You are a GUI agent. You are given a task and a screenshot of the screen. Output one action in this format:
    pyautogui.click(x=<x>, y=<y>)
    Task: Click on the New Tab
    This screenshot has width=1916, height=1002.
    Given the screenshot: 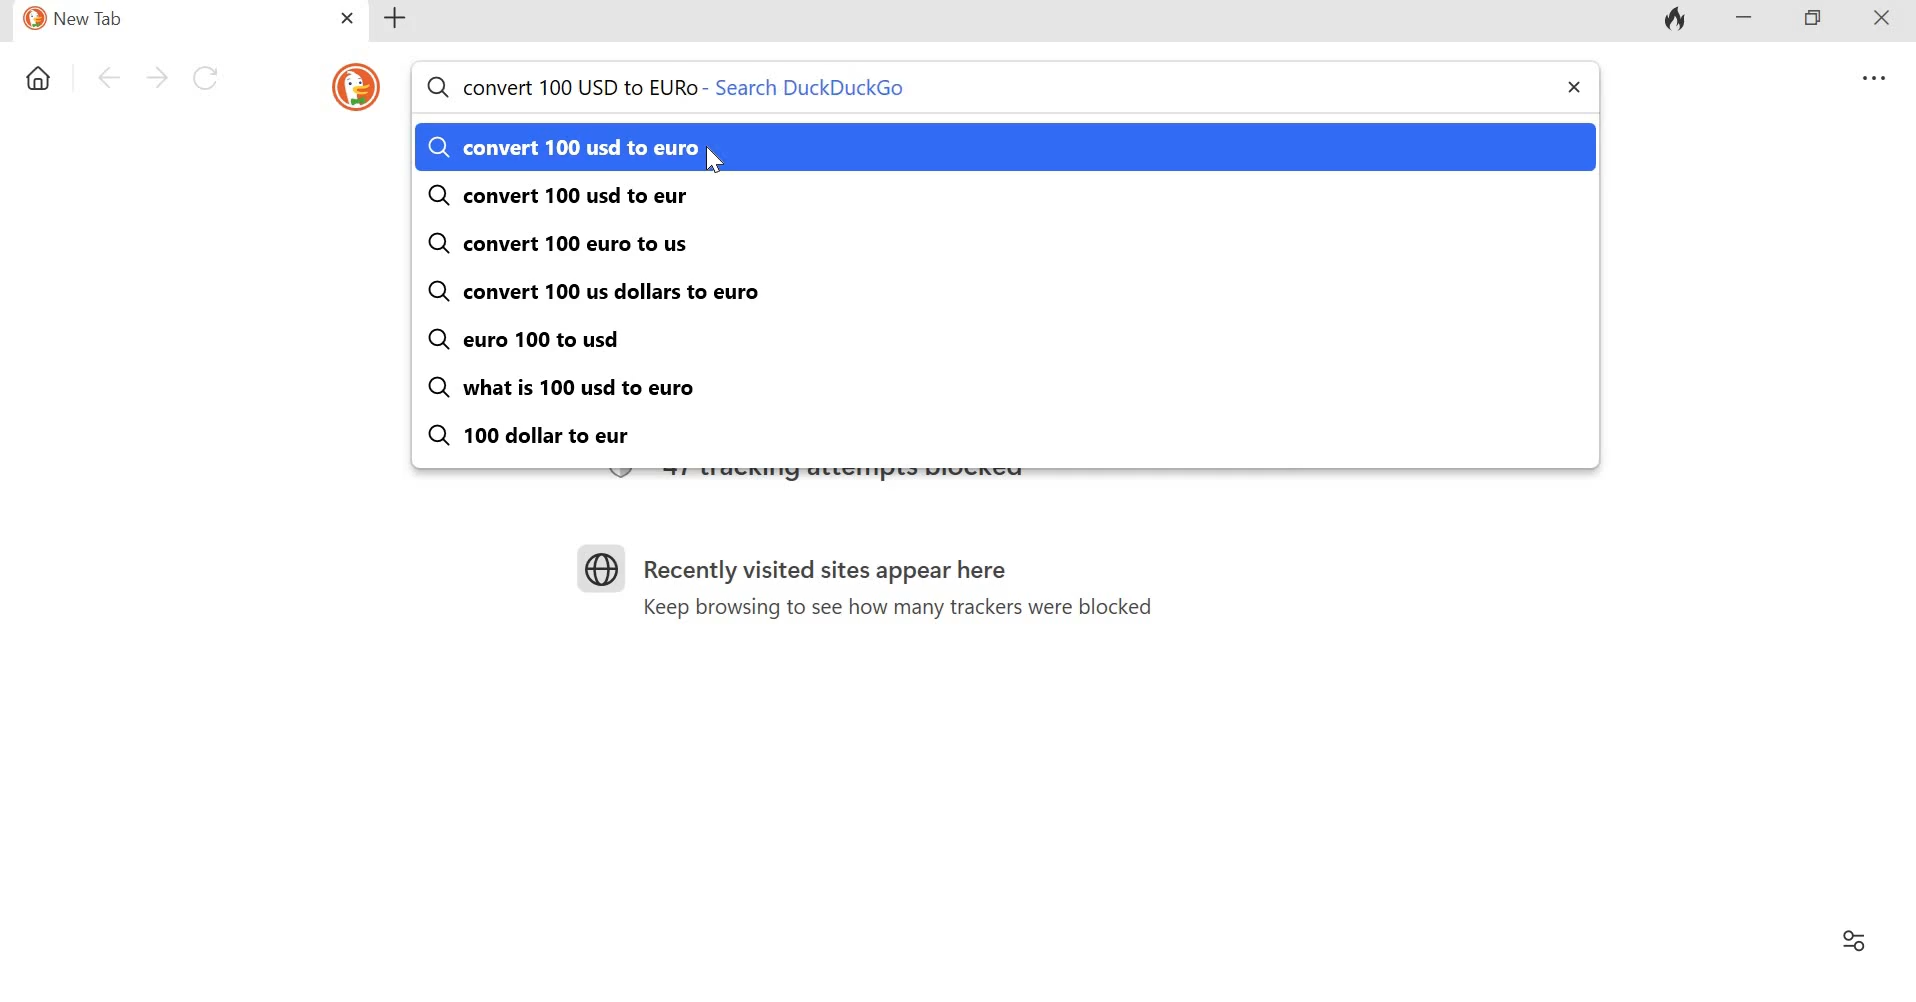 What is the action you would take?
    pyautogui.click(x=148, y=21)
    